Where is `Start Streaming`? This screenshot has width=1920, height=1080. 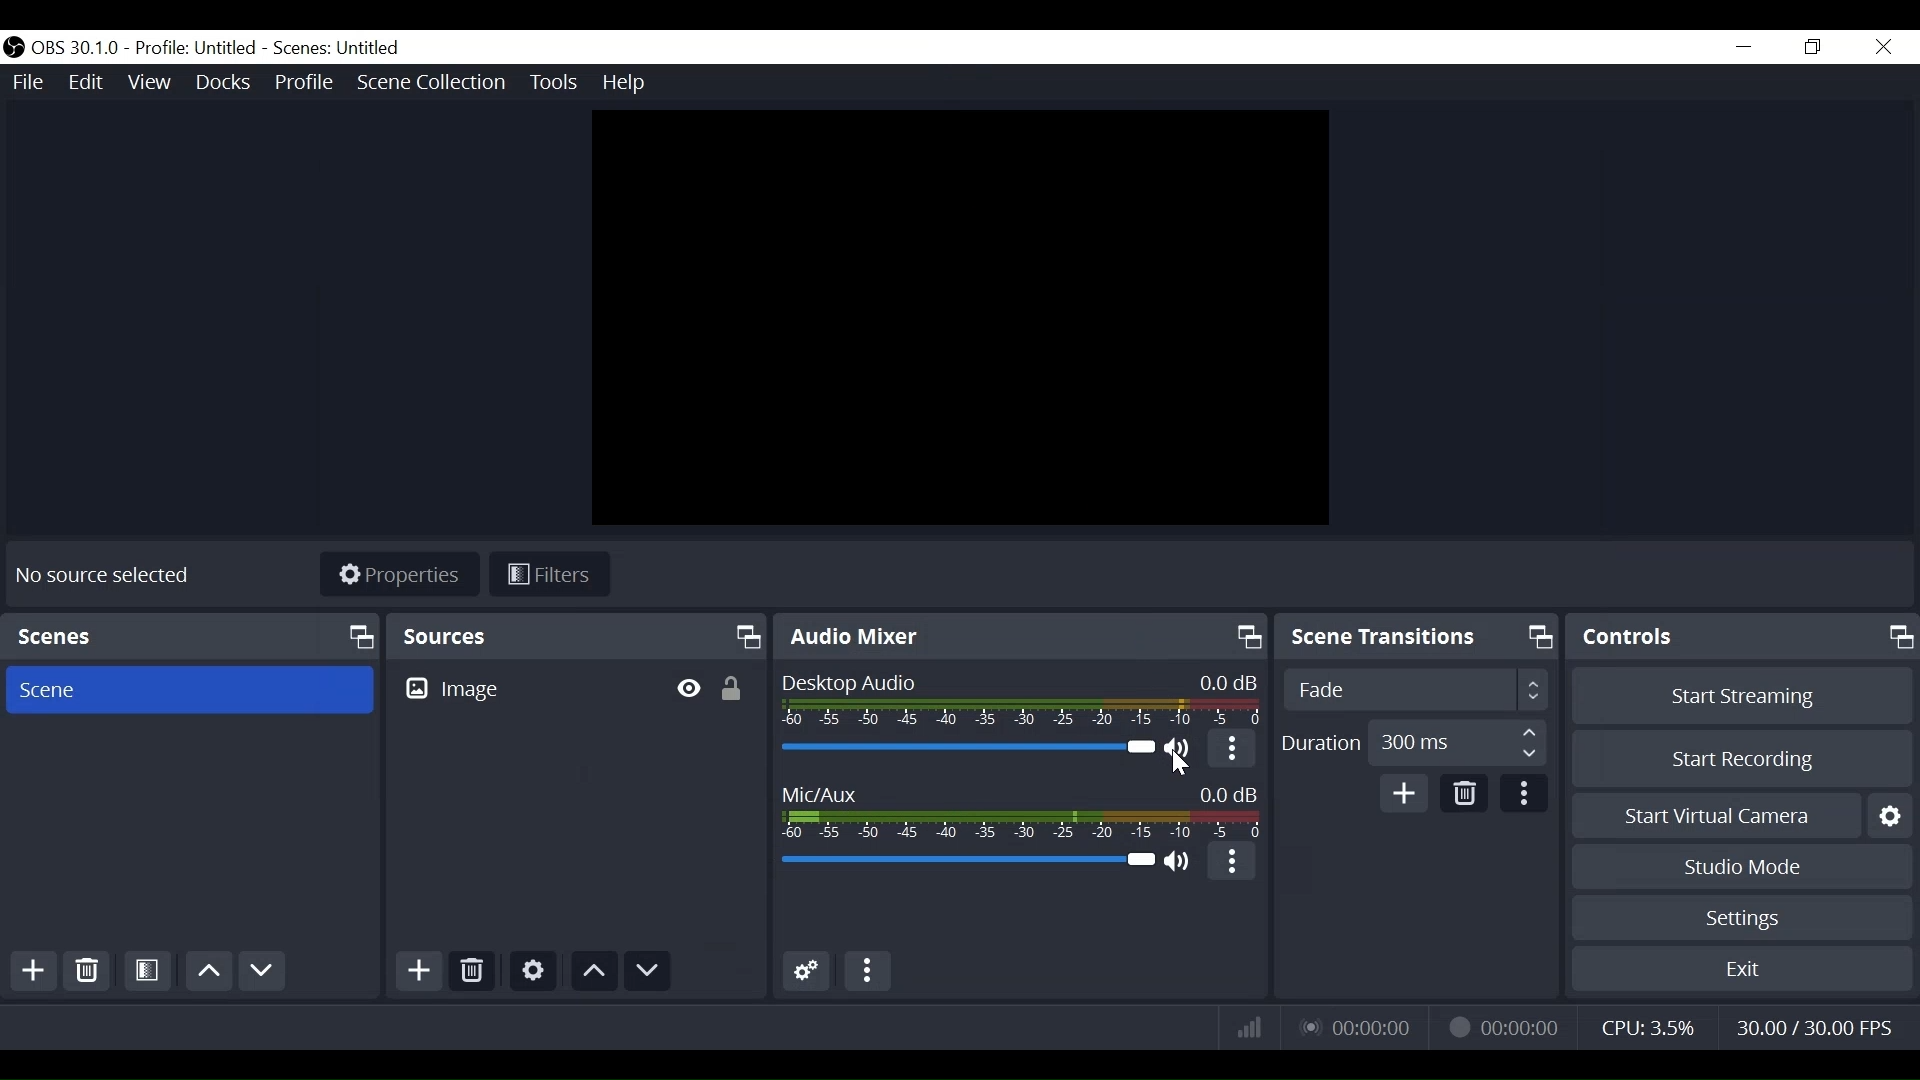 Start Streaming is located at coordinates (1738, 697).